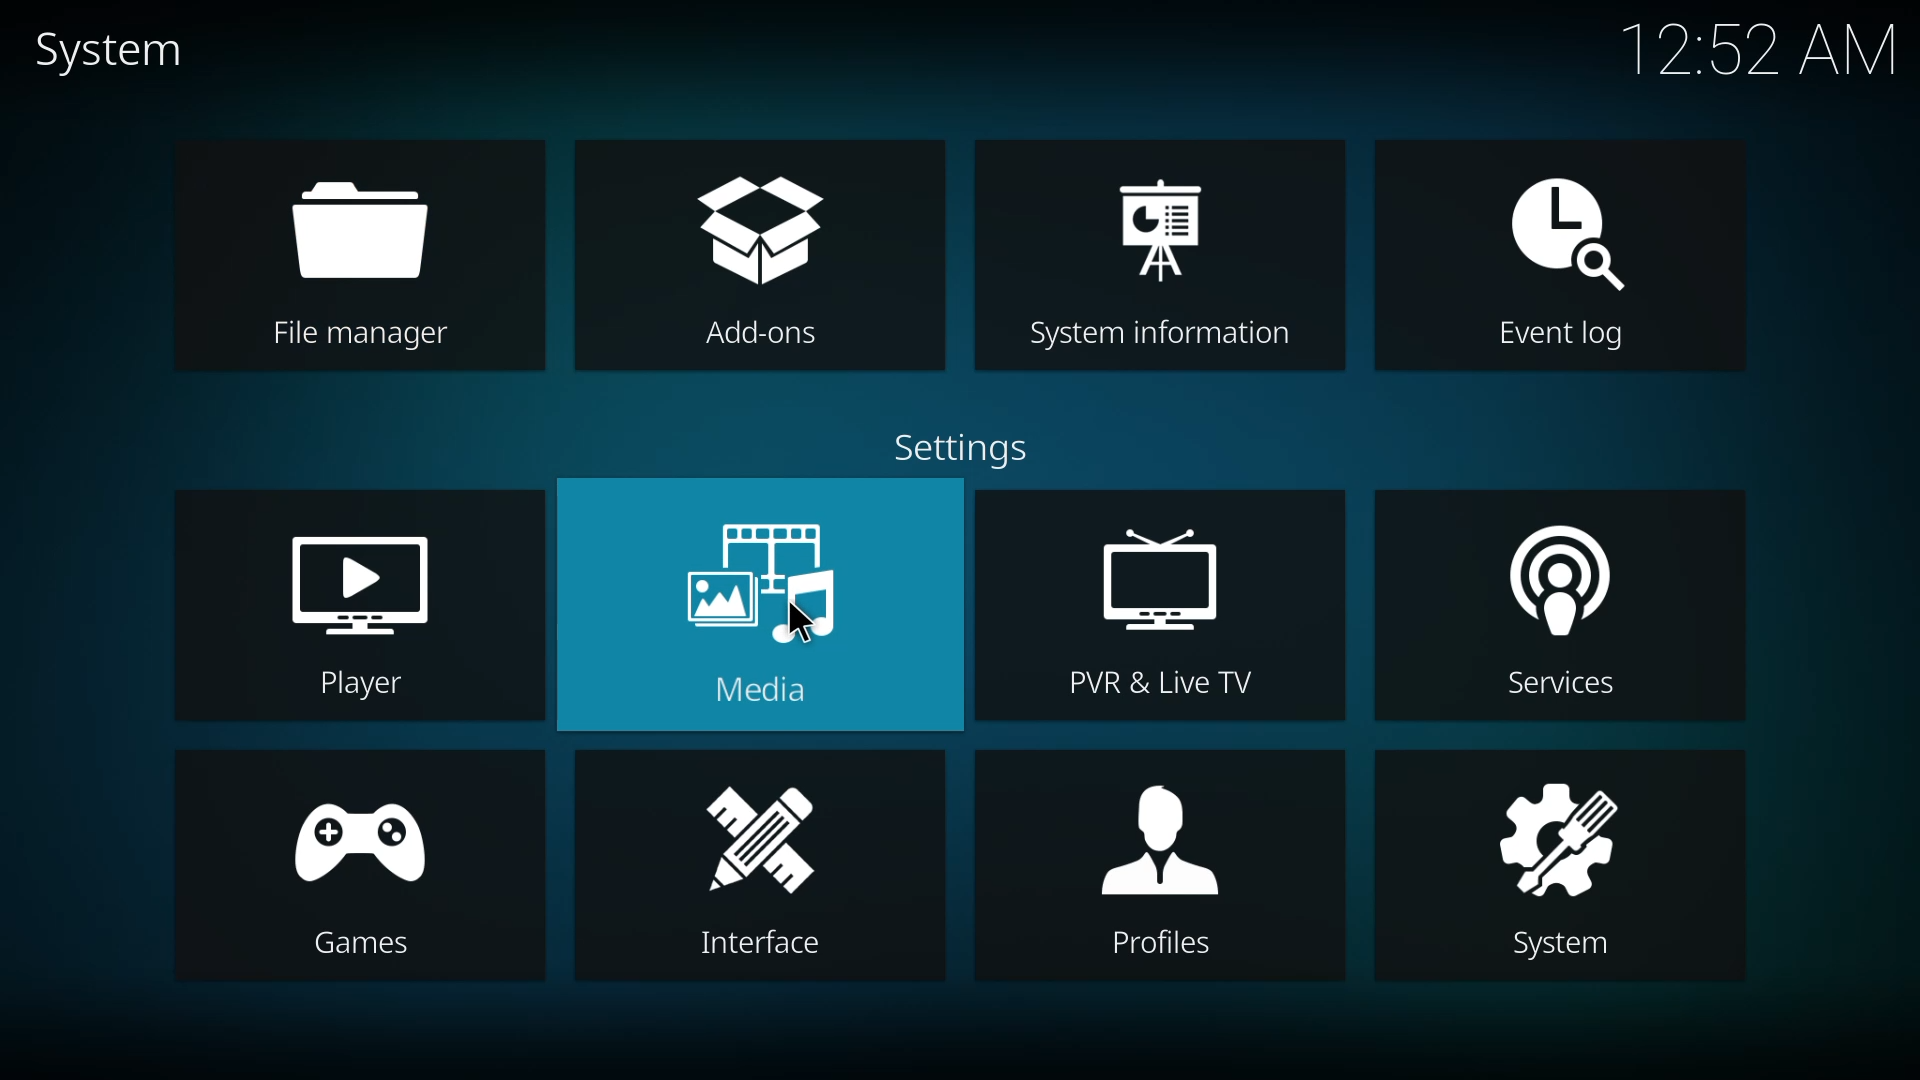  Describe the element at coordinates (749, 948) in the screenshot. I see `Interface` at that location.